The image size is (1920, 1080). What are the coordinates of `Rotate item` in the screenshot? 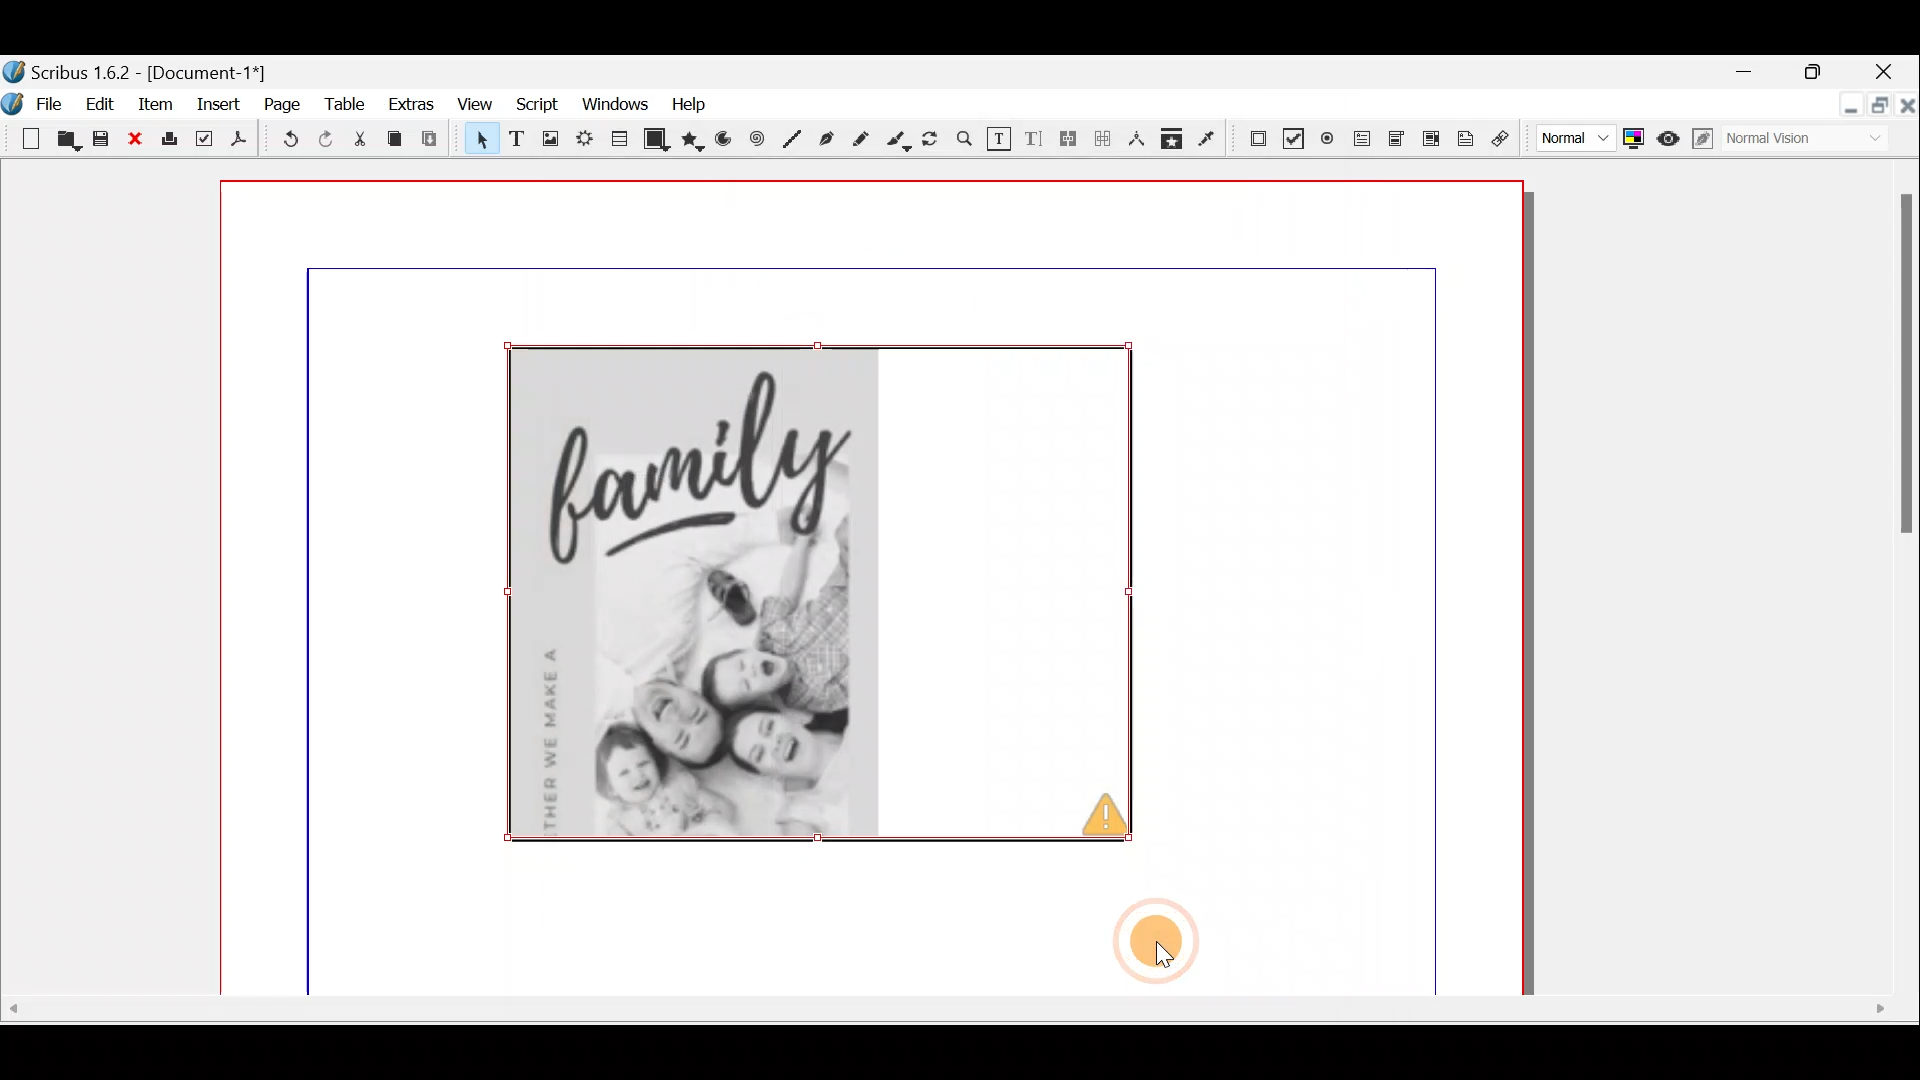 It's located at (932, 135).